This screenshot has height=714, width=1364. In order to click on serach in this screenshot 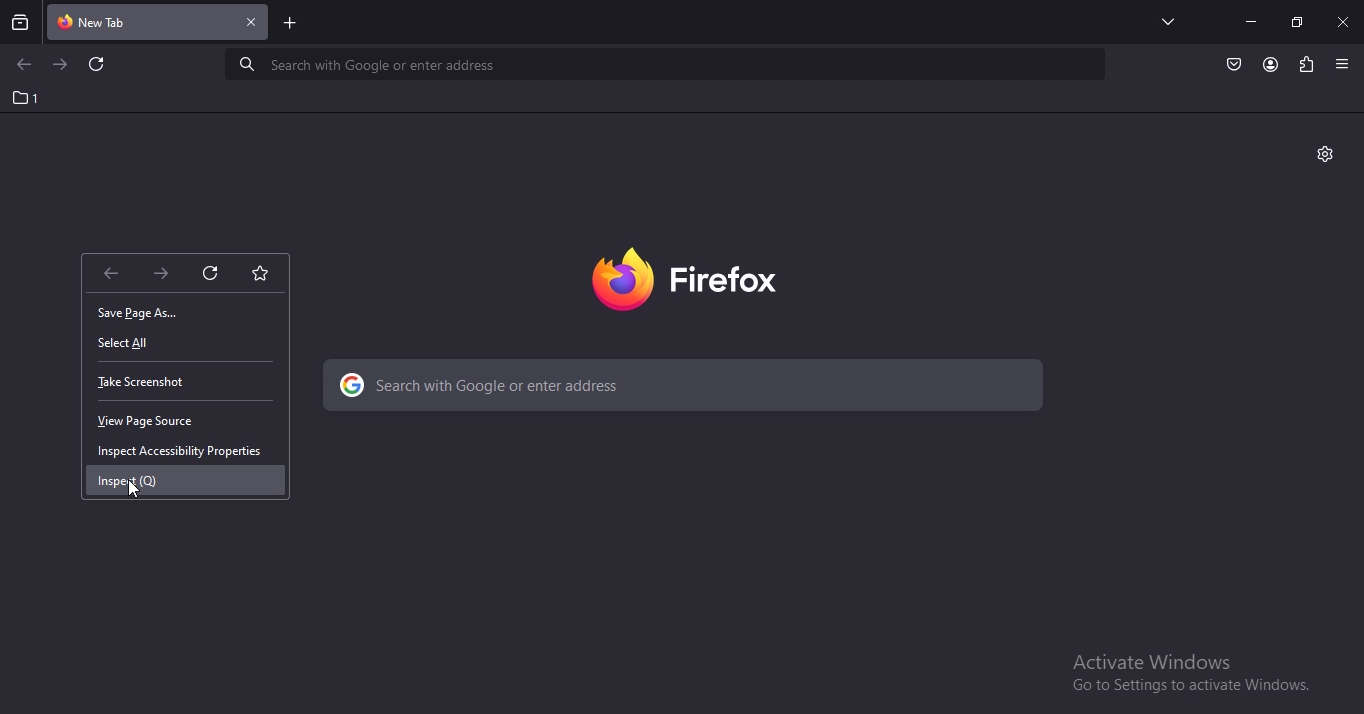, I will do `click(657, 64)`.